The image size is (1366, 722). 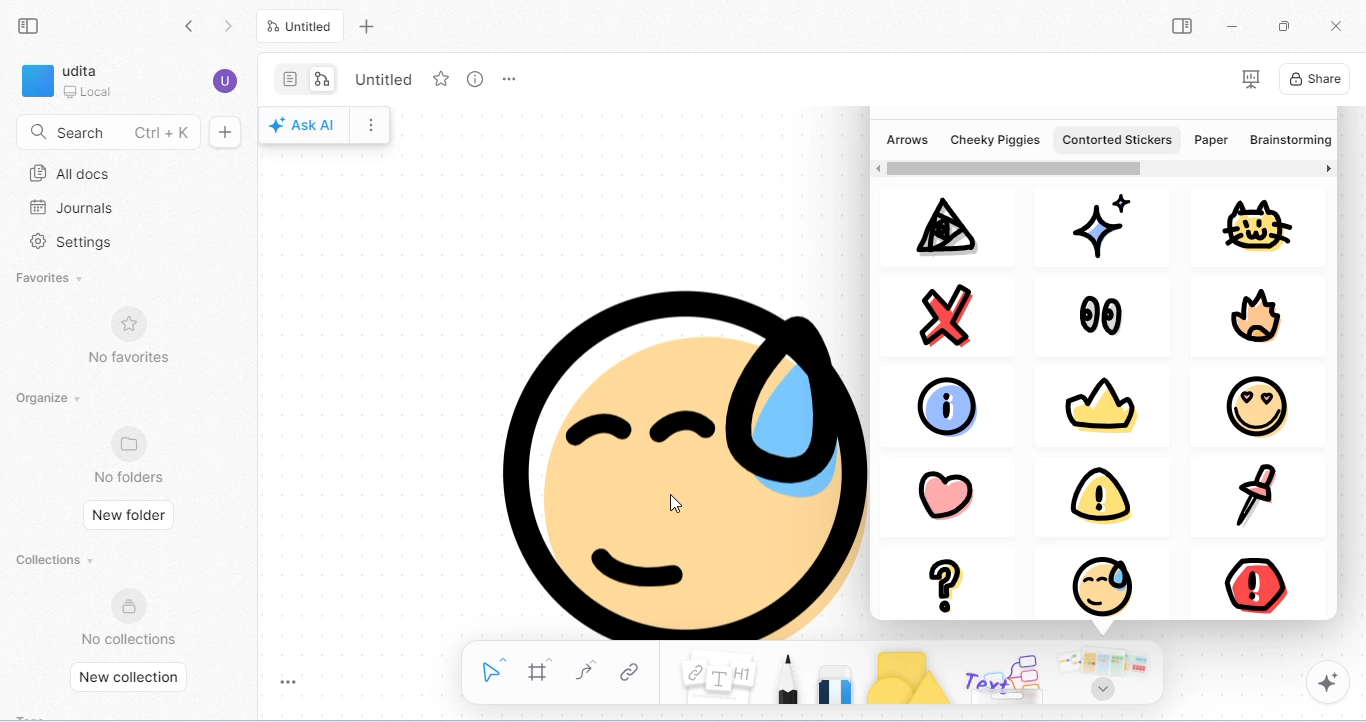 What do you see at coordinates (228, 27) in the screenshot?
I see `go forward` at bounding box center [228, 27].